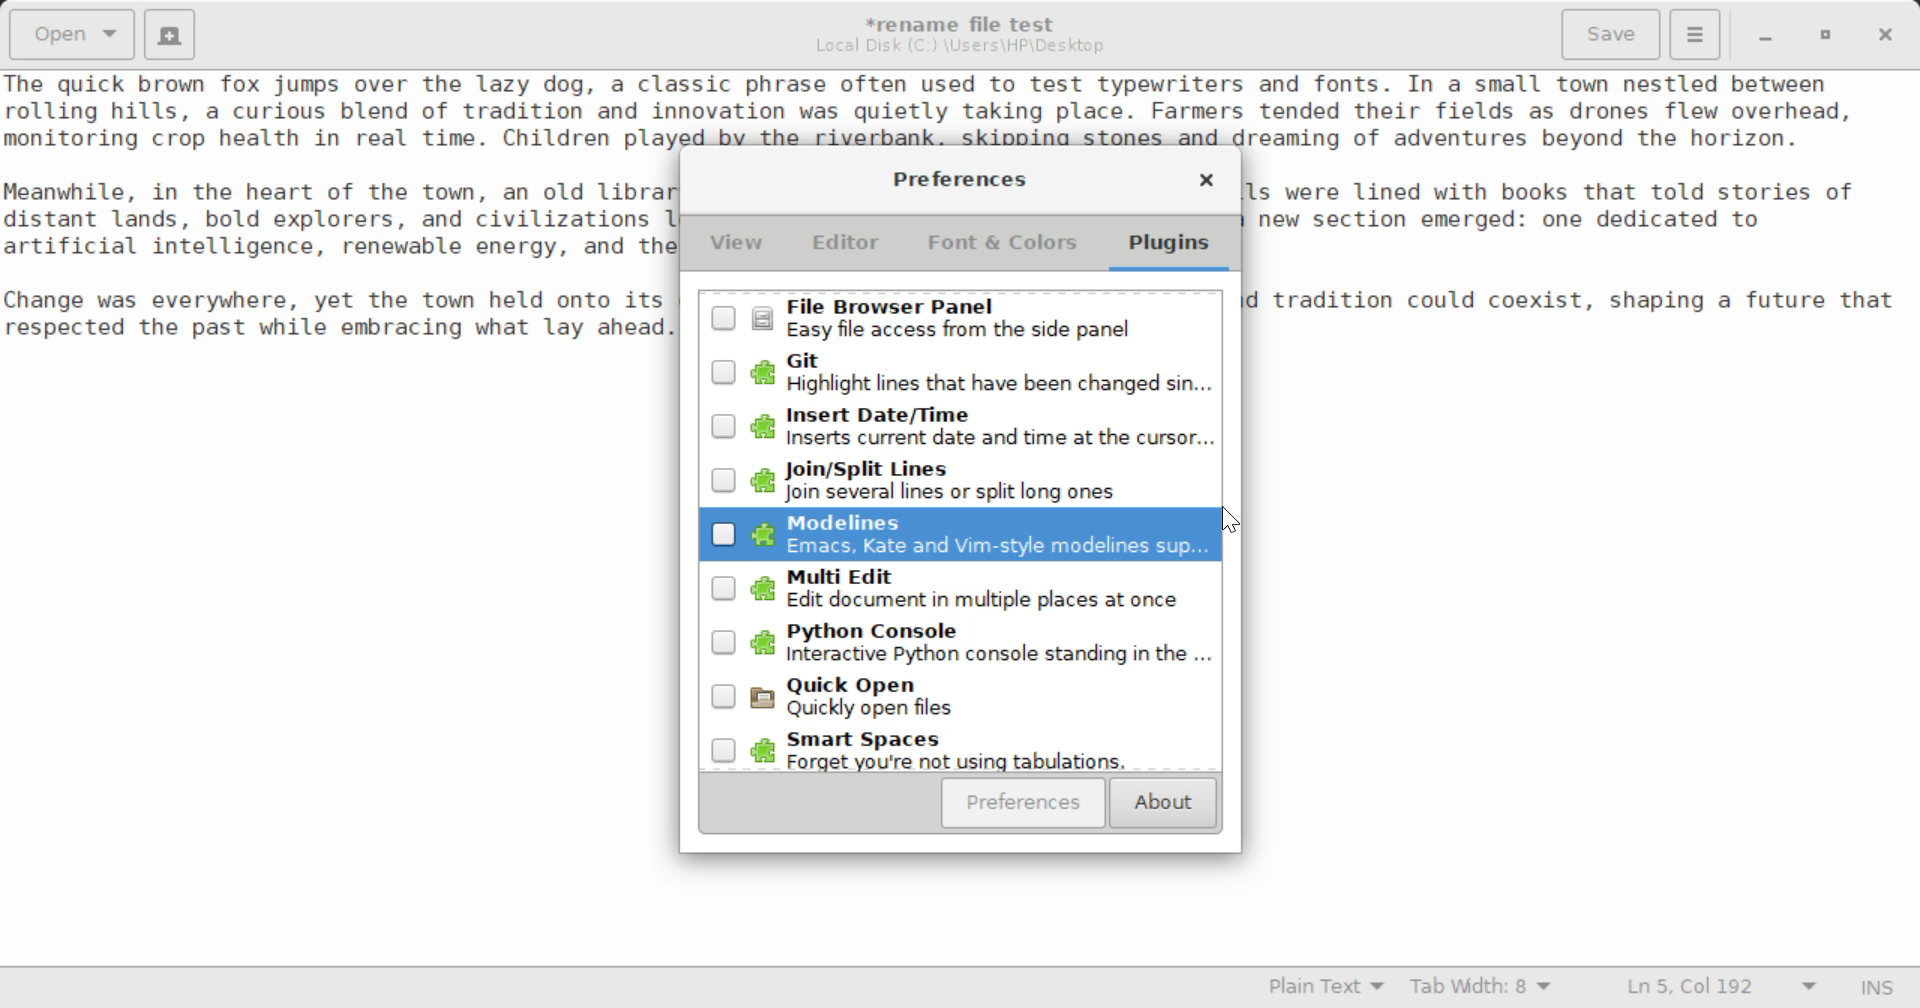 This screenshot has width=1920, height=1008. I want to click on Restore Down, so click(1763, 35).